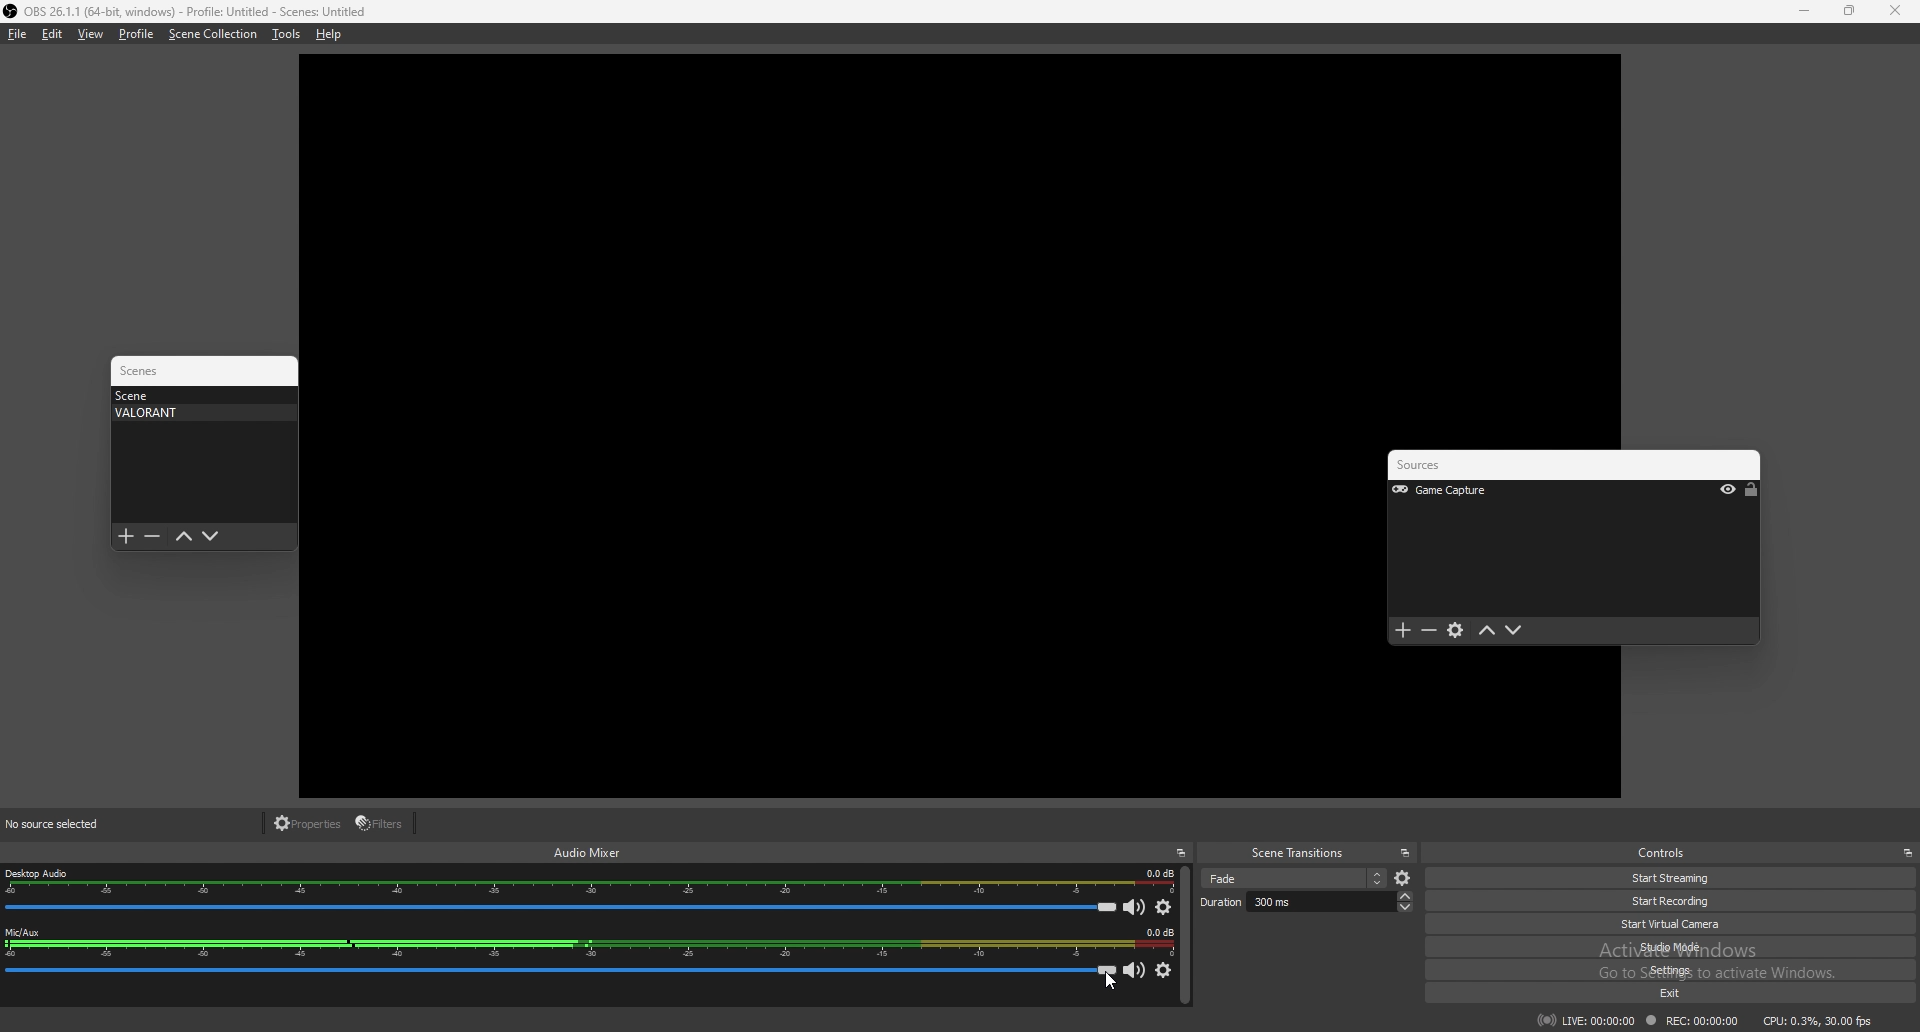 This screenshot has height=1032, width=1920. What do you see at coordinates (66, 824) in the screenshot?
I see `source selected` at bounding box center [66, 824].